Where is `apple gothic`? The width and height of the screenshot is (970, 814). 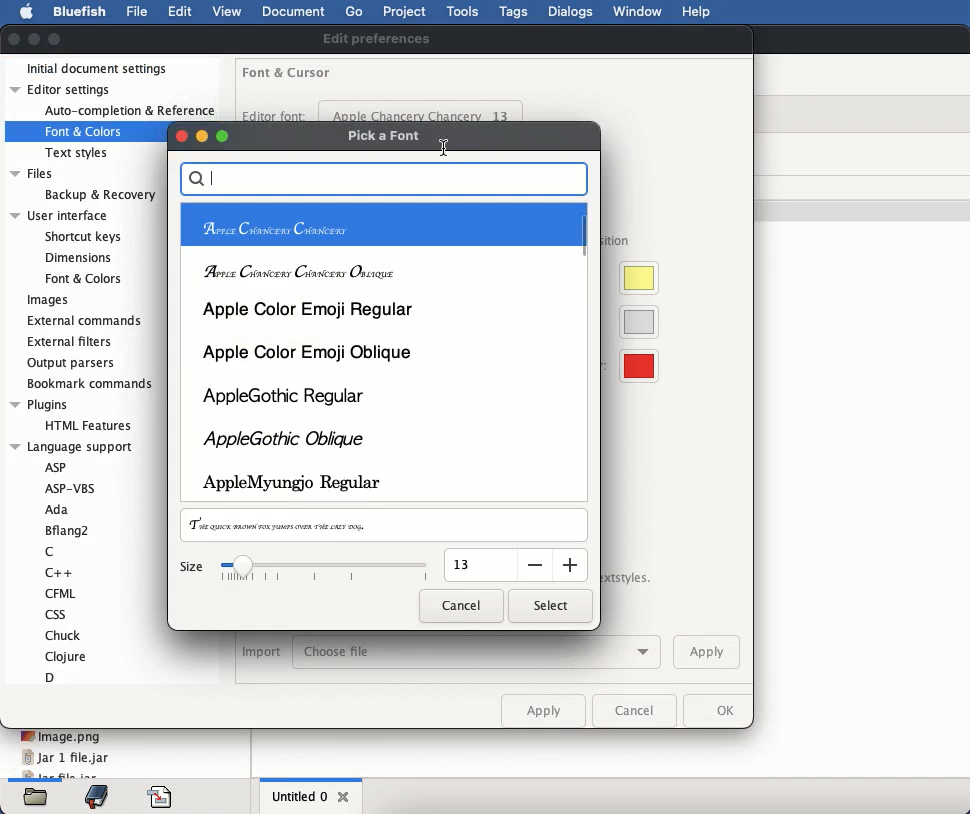
apple gothic is located at coordinates (294, 400).